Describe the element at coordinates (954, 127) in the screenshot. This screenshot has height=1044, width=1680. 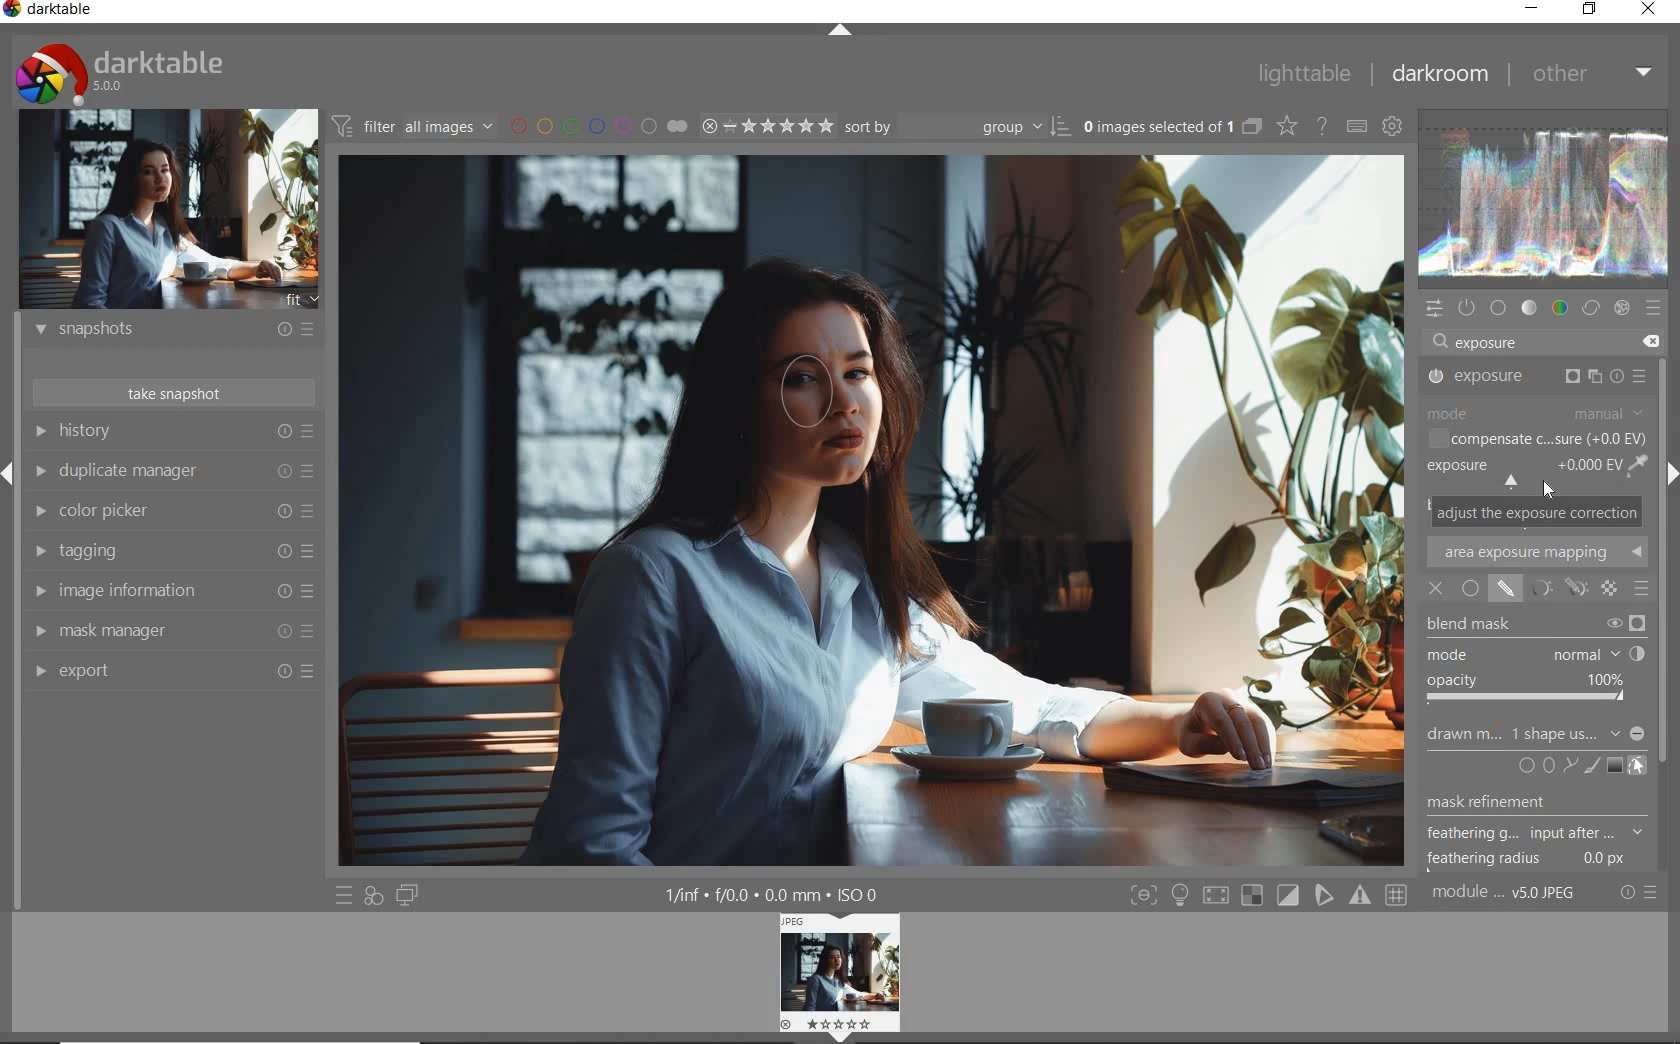
I see `sort` at that location.